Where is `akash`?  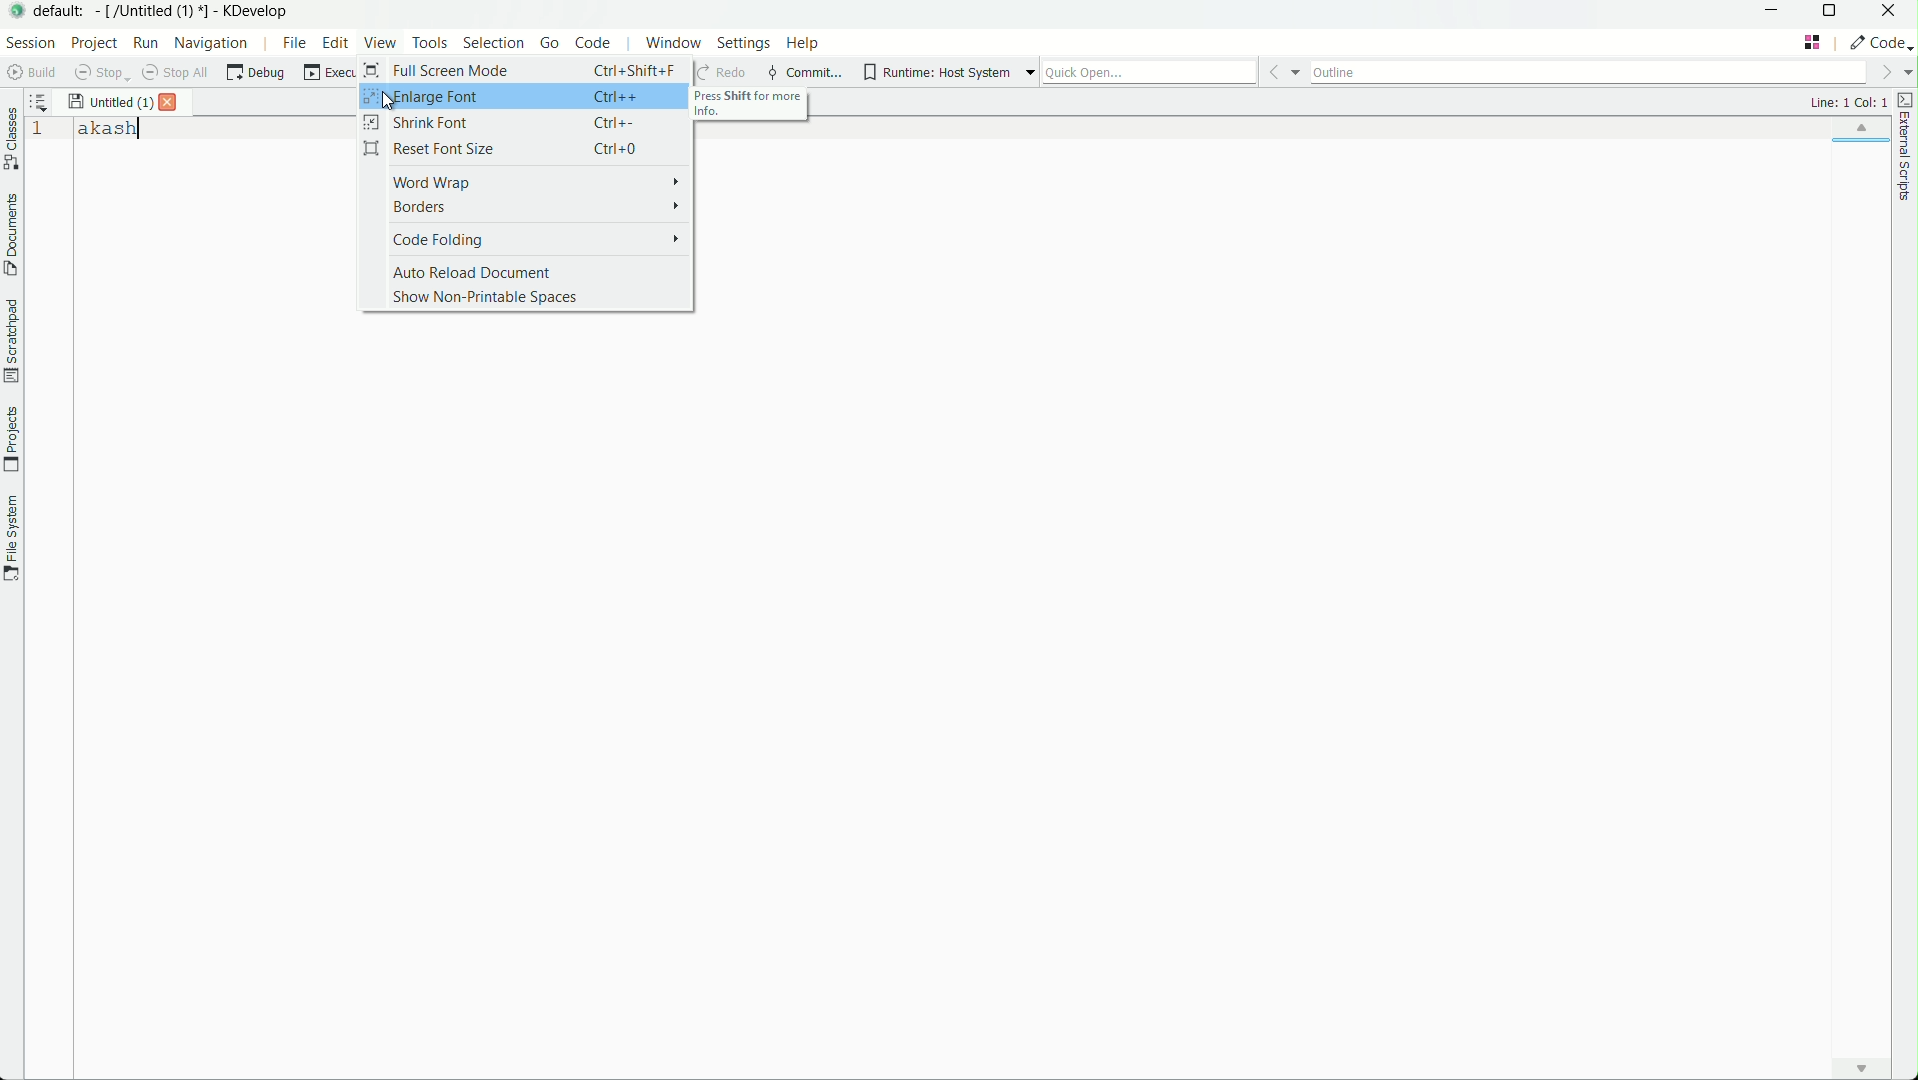
akash is located at coordinates (113, 129).